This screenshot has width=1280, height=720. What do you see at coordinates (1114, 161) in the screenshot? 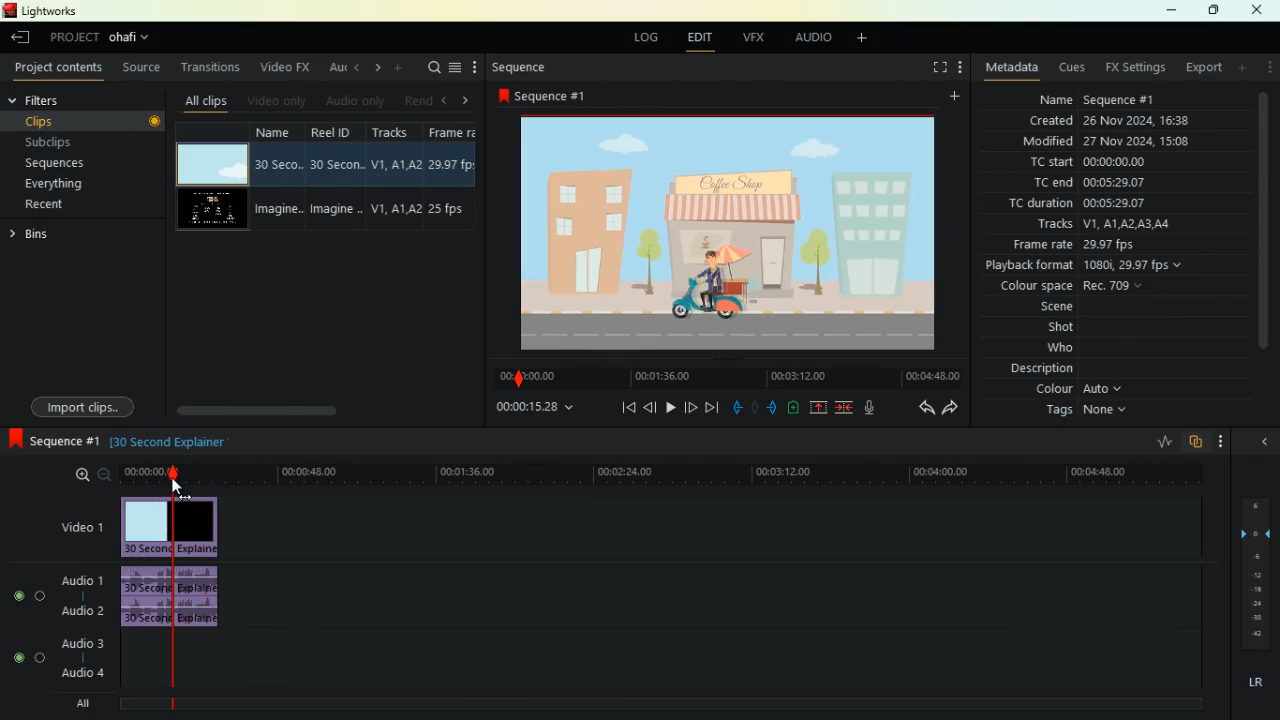
I see `00:00:00.00` at bounding box center [1114, 161].